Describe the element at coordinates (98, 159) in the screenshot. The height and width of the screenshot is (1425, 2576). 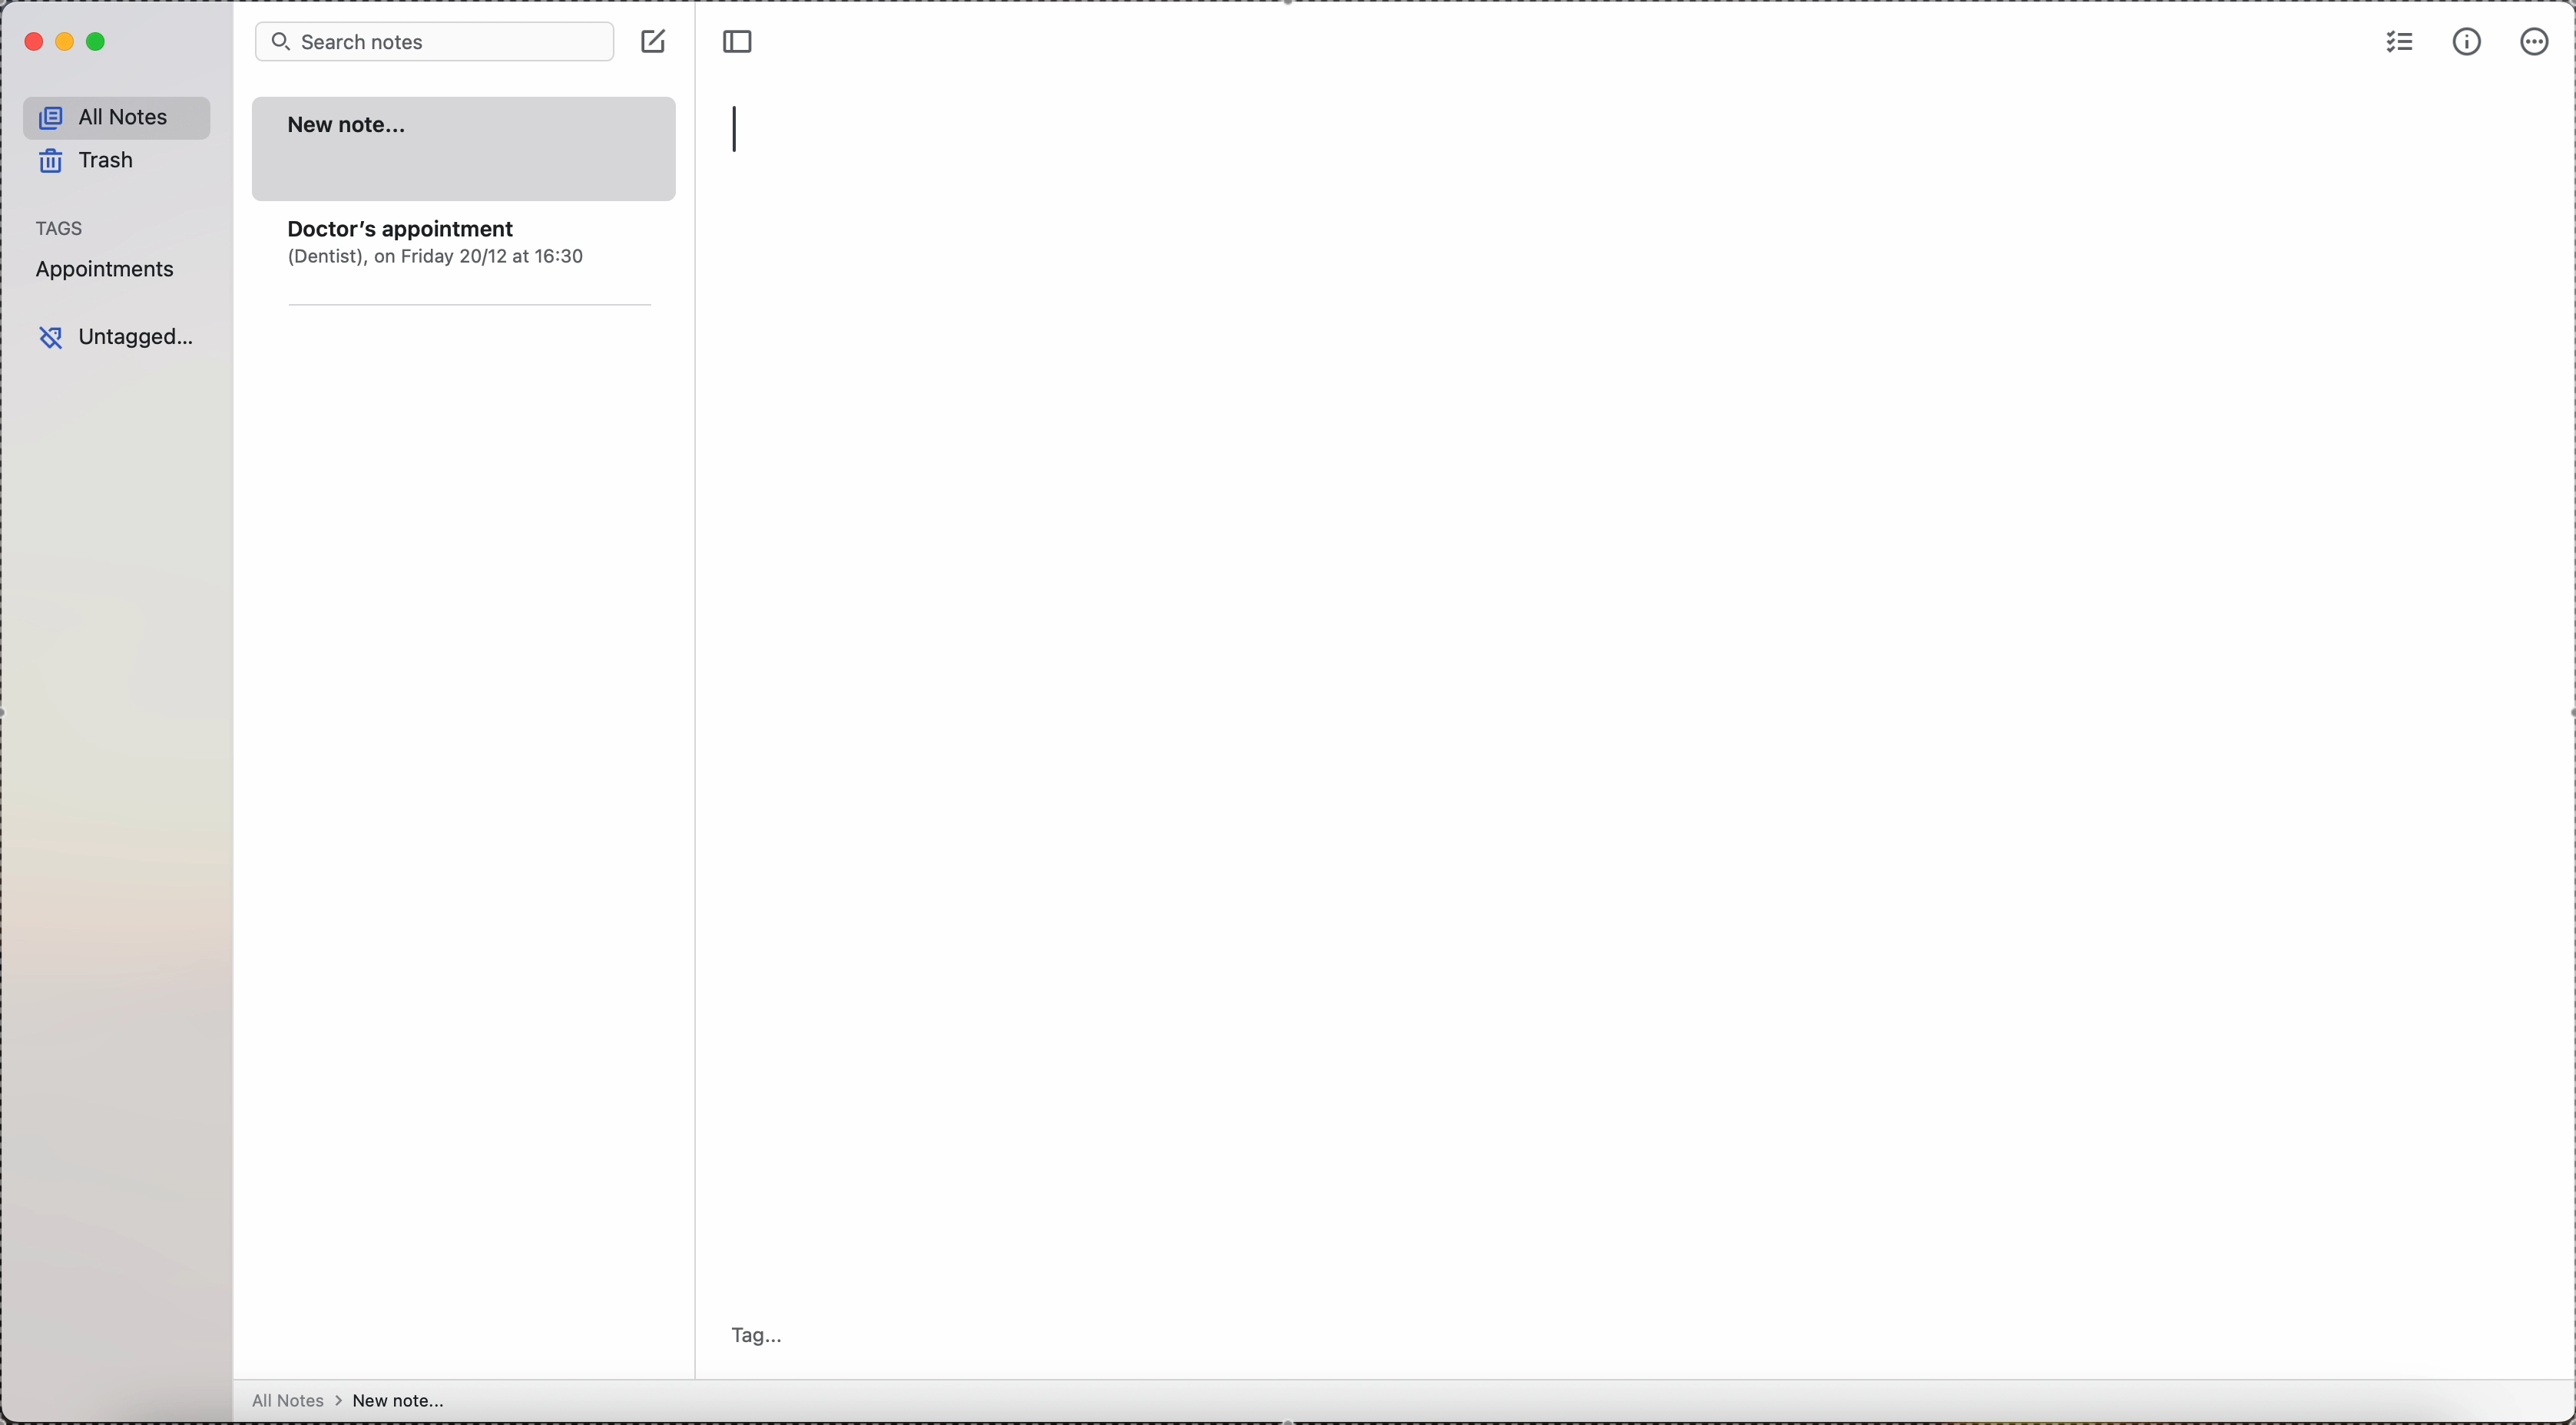
I see `trash` at that location.